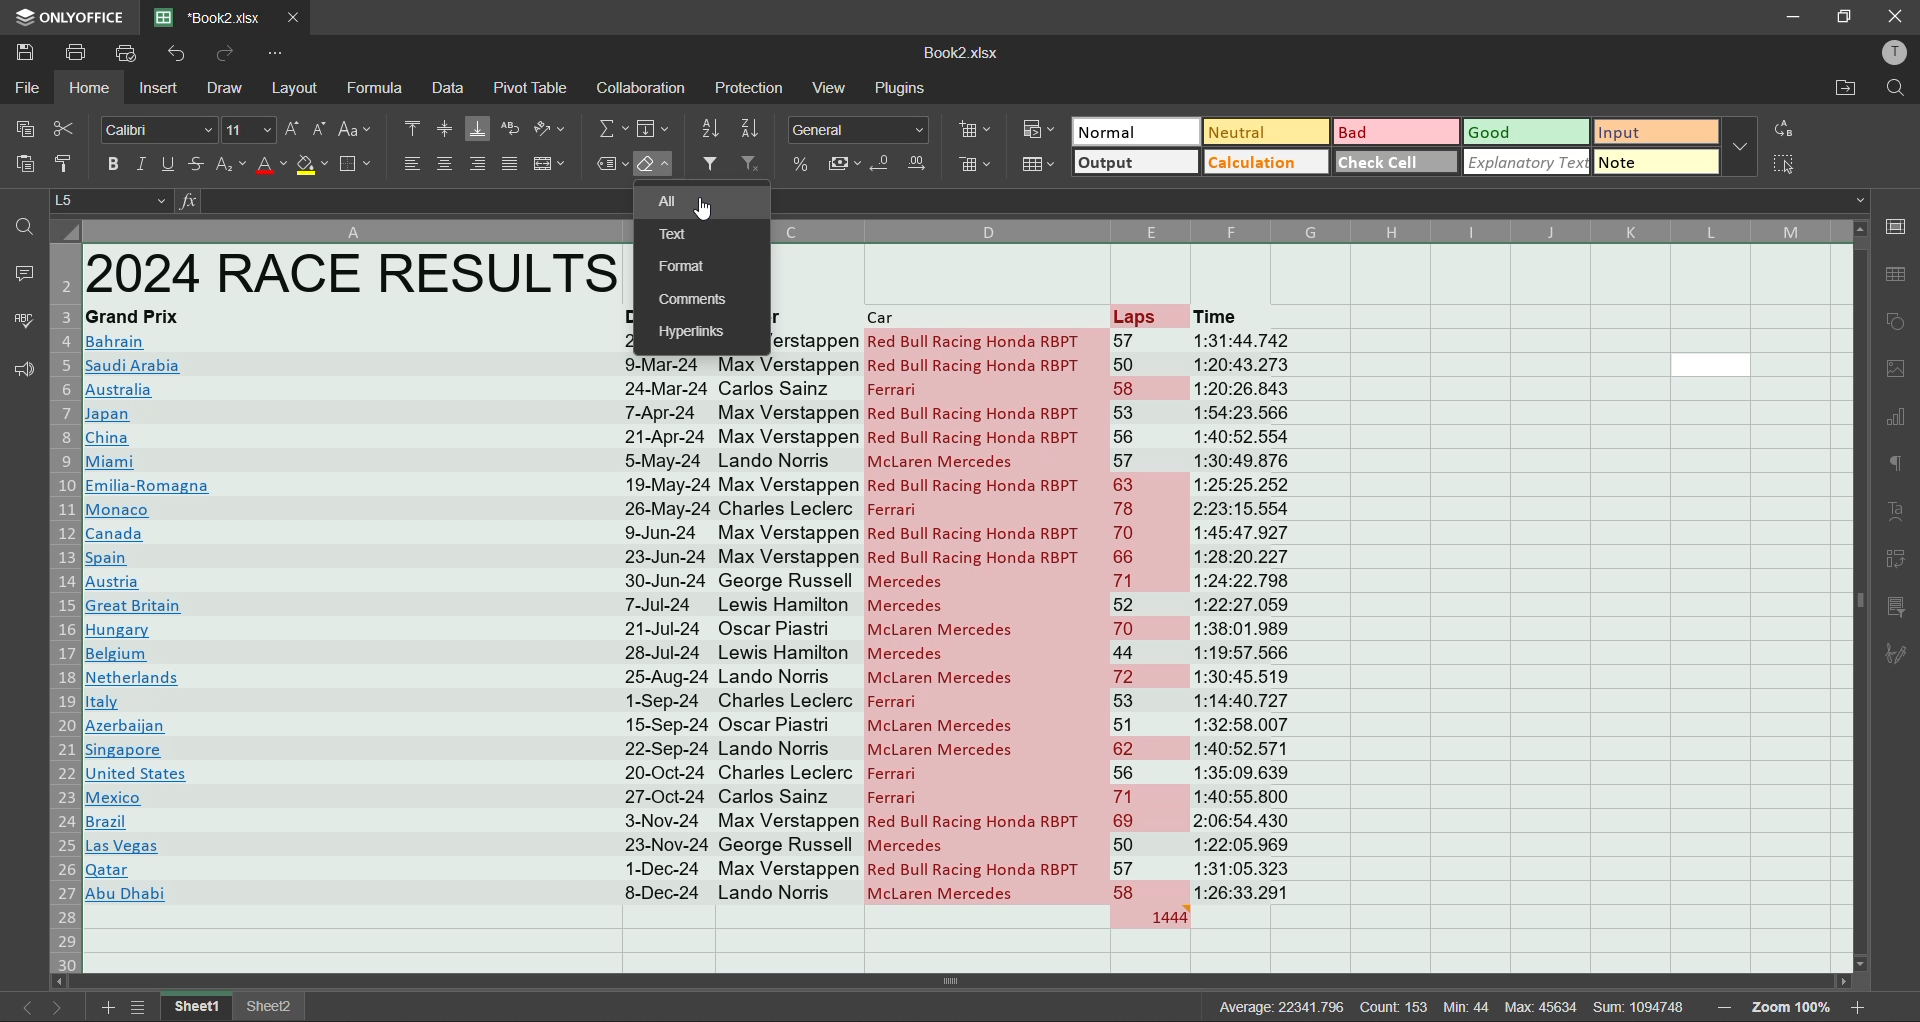  I want to click on filter, so click(712, 165).